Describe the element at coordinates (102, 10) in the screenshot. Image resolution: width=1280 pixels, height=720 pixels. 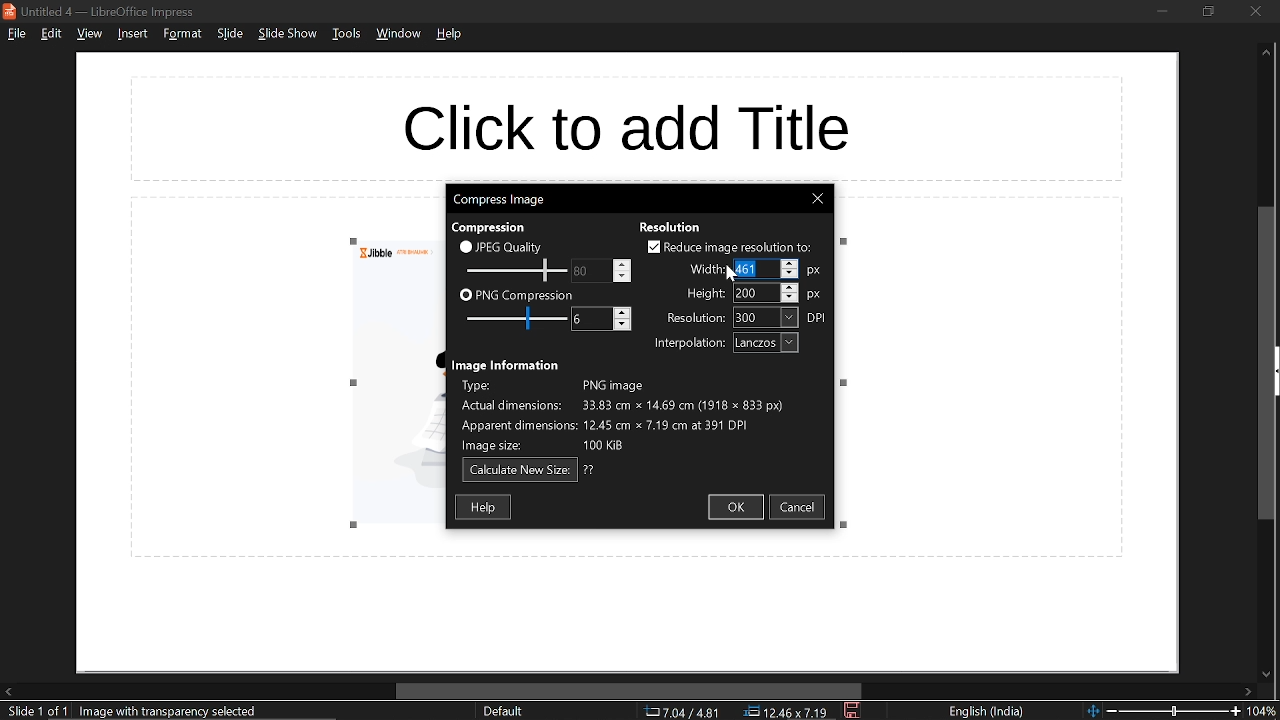
I see `current window` at that location.